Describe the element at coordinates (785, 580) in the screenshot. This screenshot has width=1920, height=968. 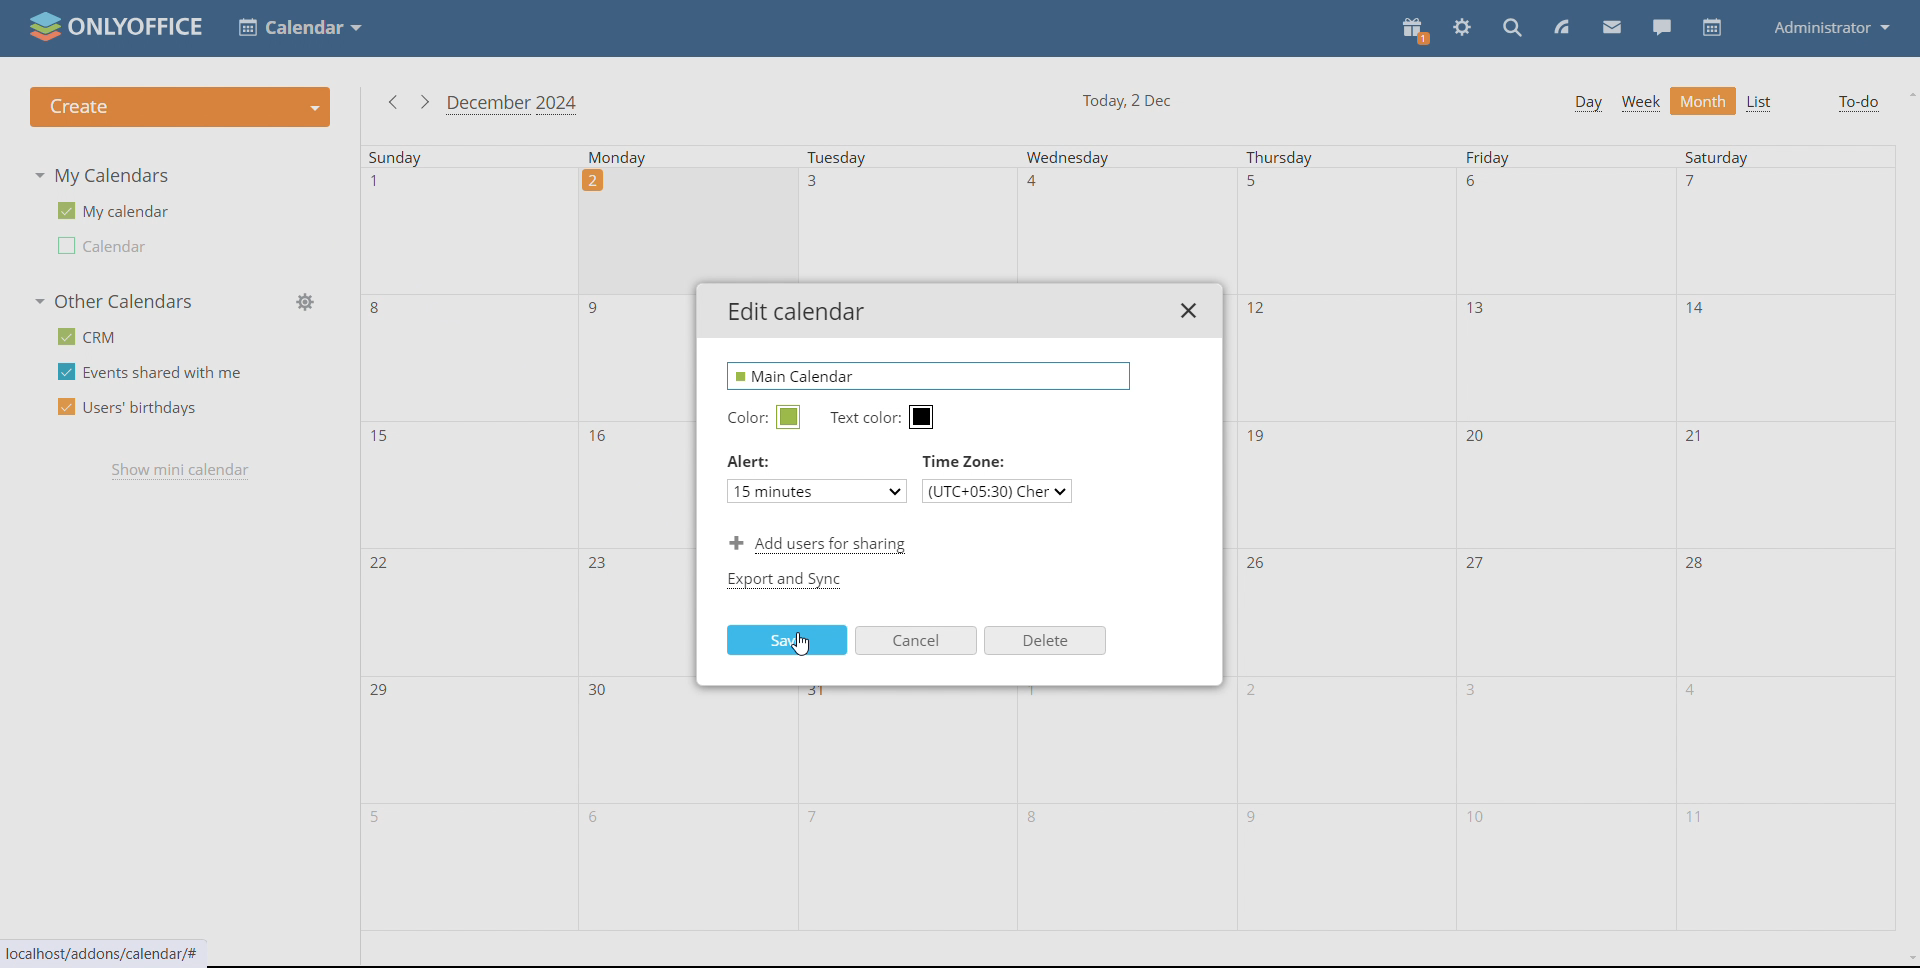
I see `export and sync` at that location.